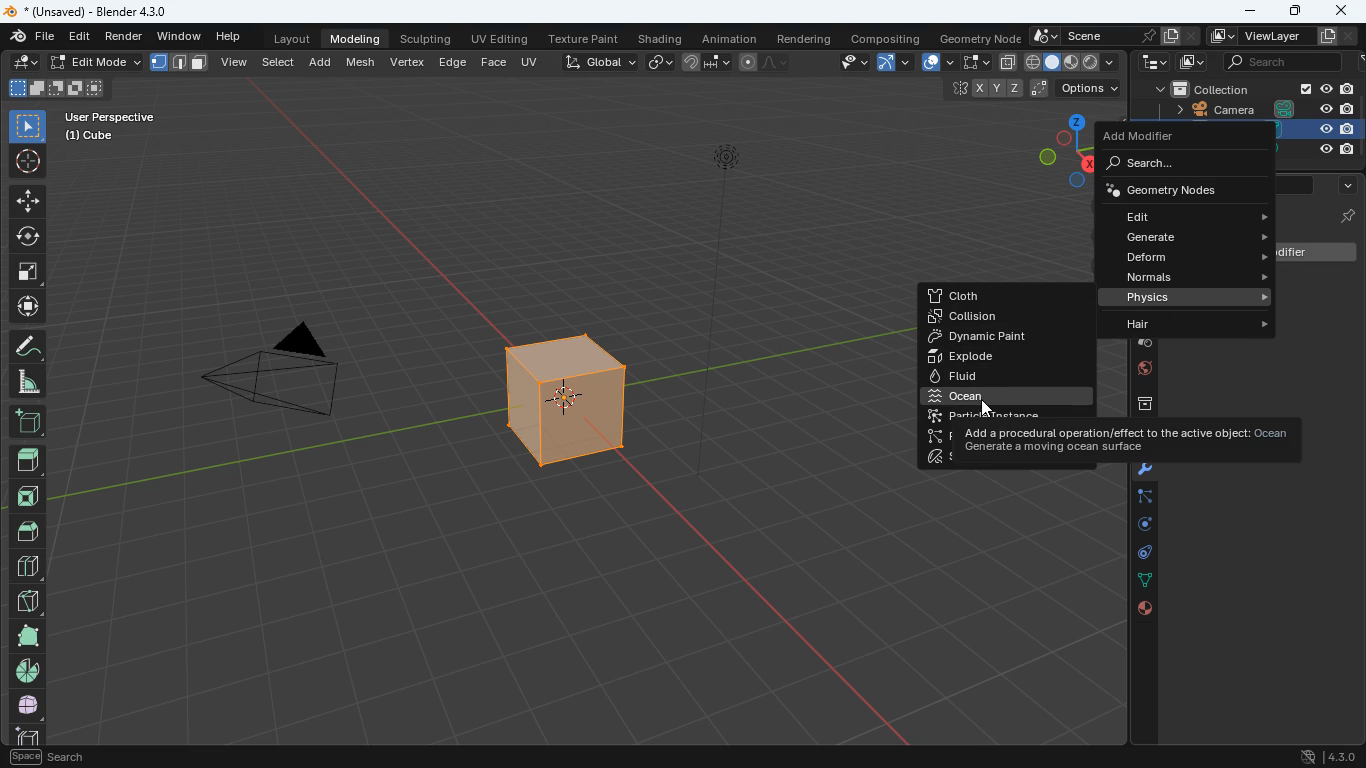 The width and height of the screenshot is (1366, 768). I want to click on 4.3.0, so click(1323, 756).